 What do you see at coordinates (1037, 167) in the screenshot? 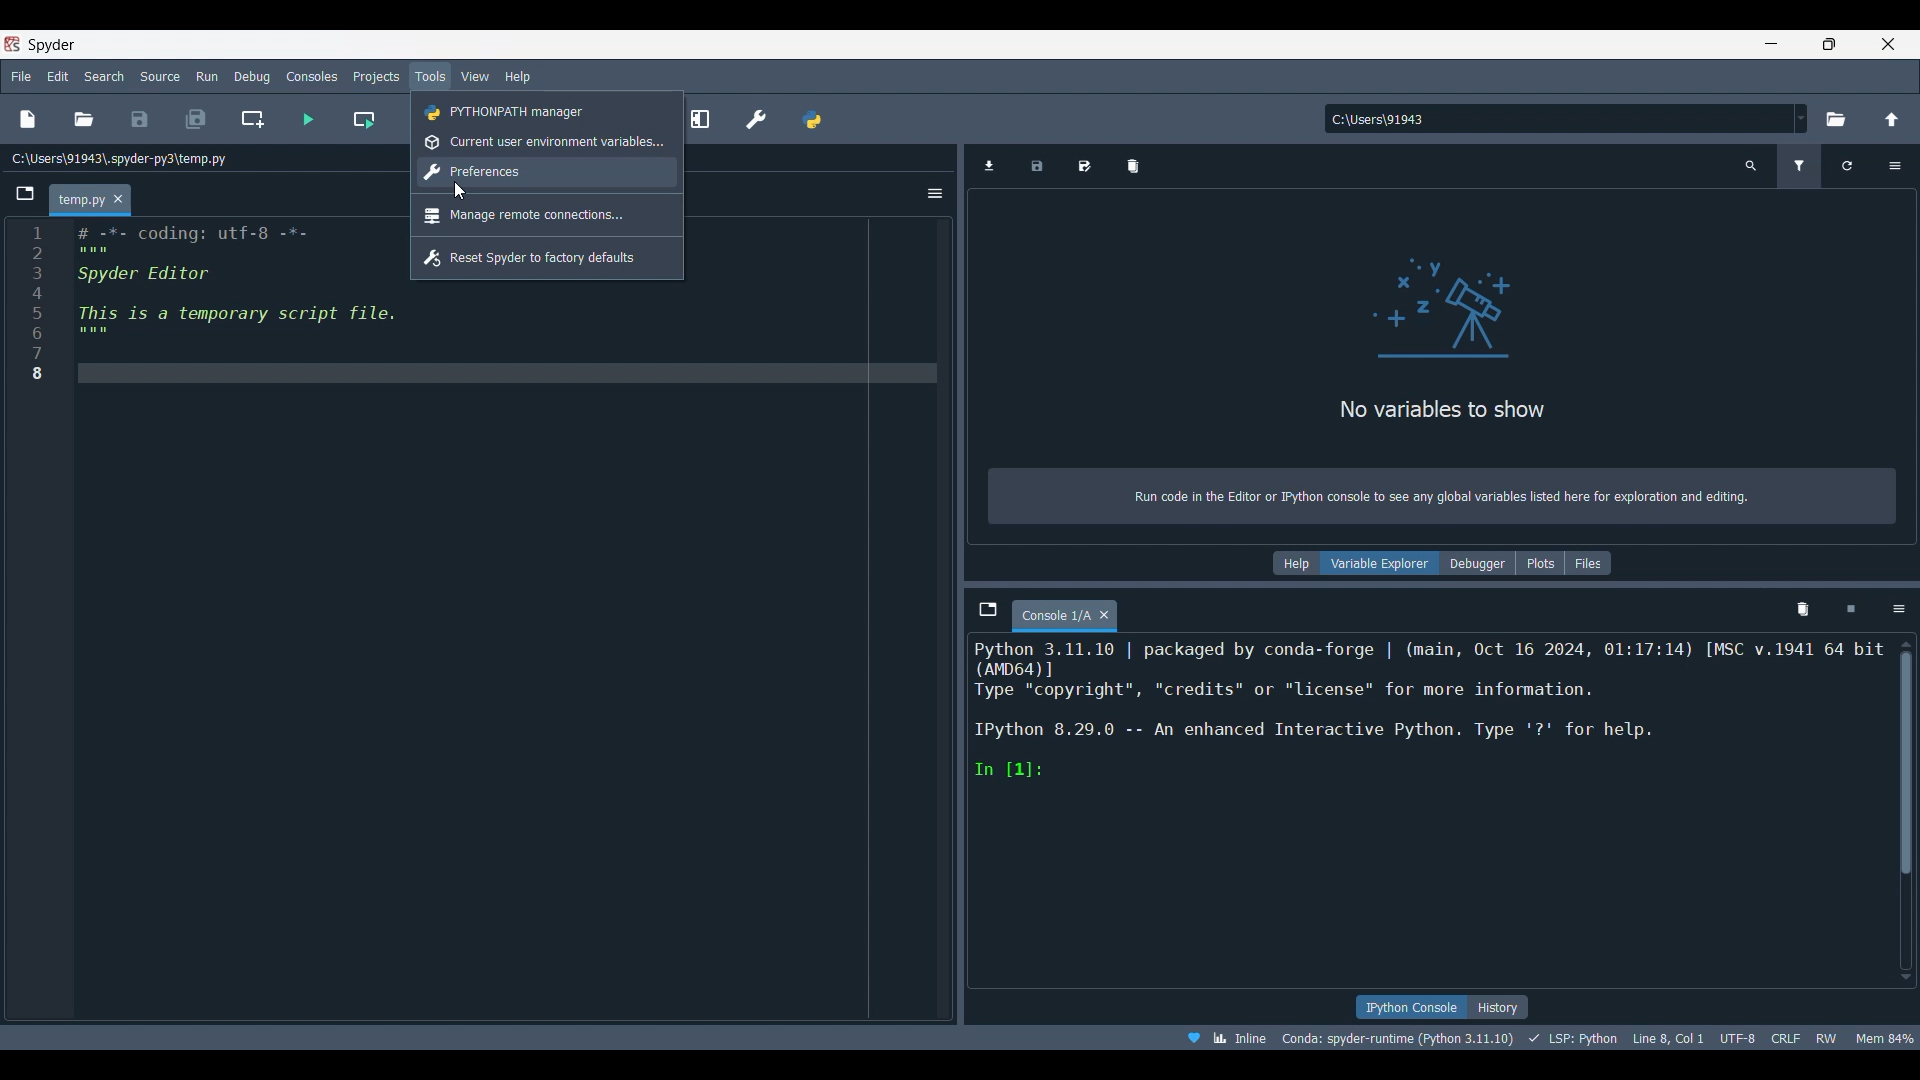
I see `Save data` at bounding box center [1037, 167].